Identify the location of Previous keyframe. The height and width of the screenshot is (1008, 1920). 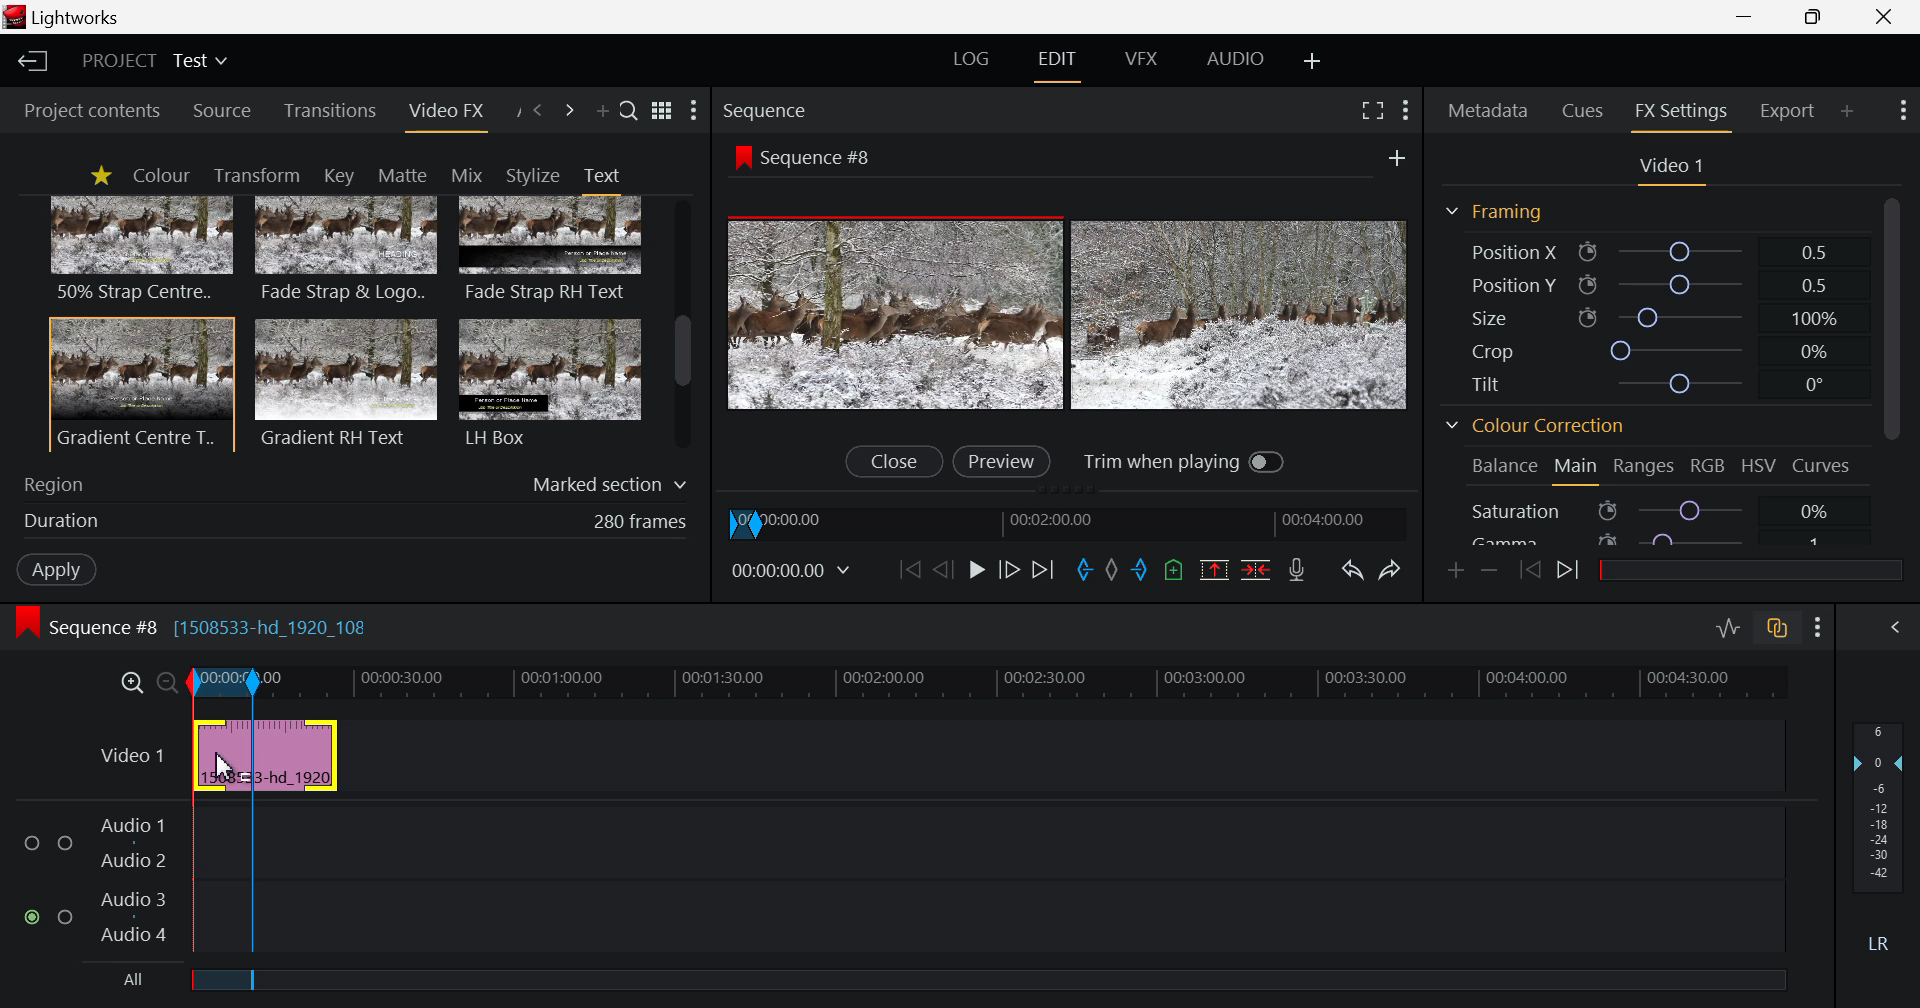
(1530, 570).